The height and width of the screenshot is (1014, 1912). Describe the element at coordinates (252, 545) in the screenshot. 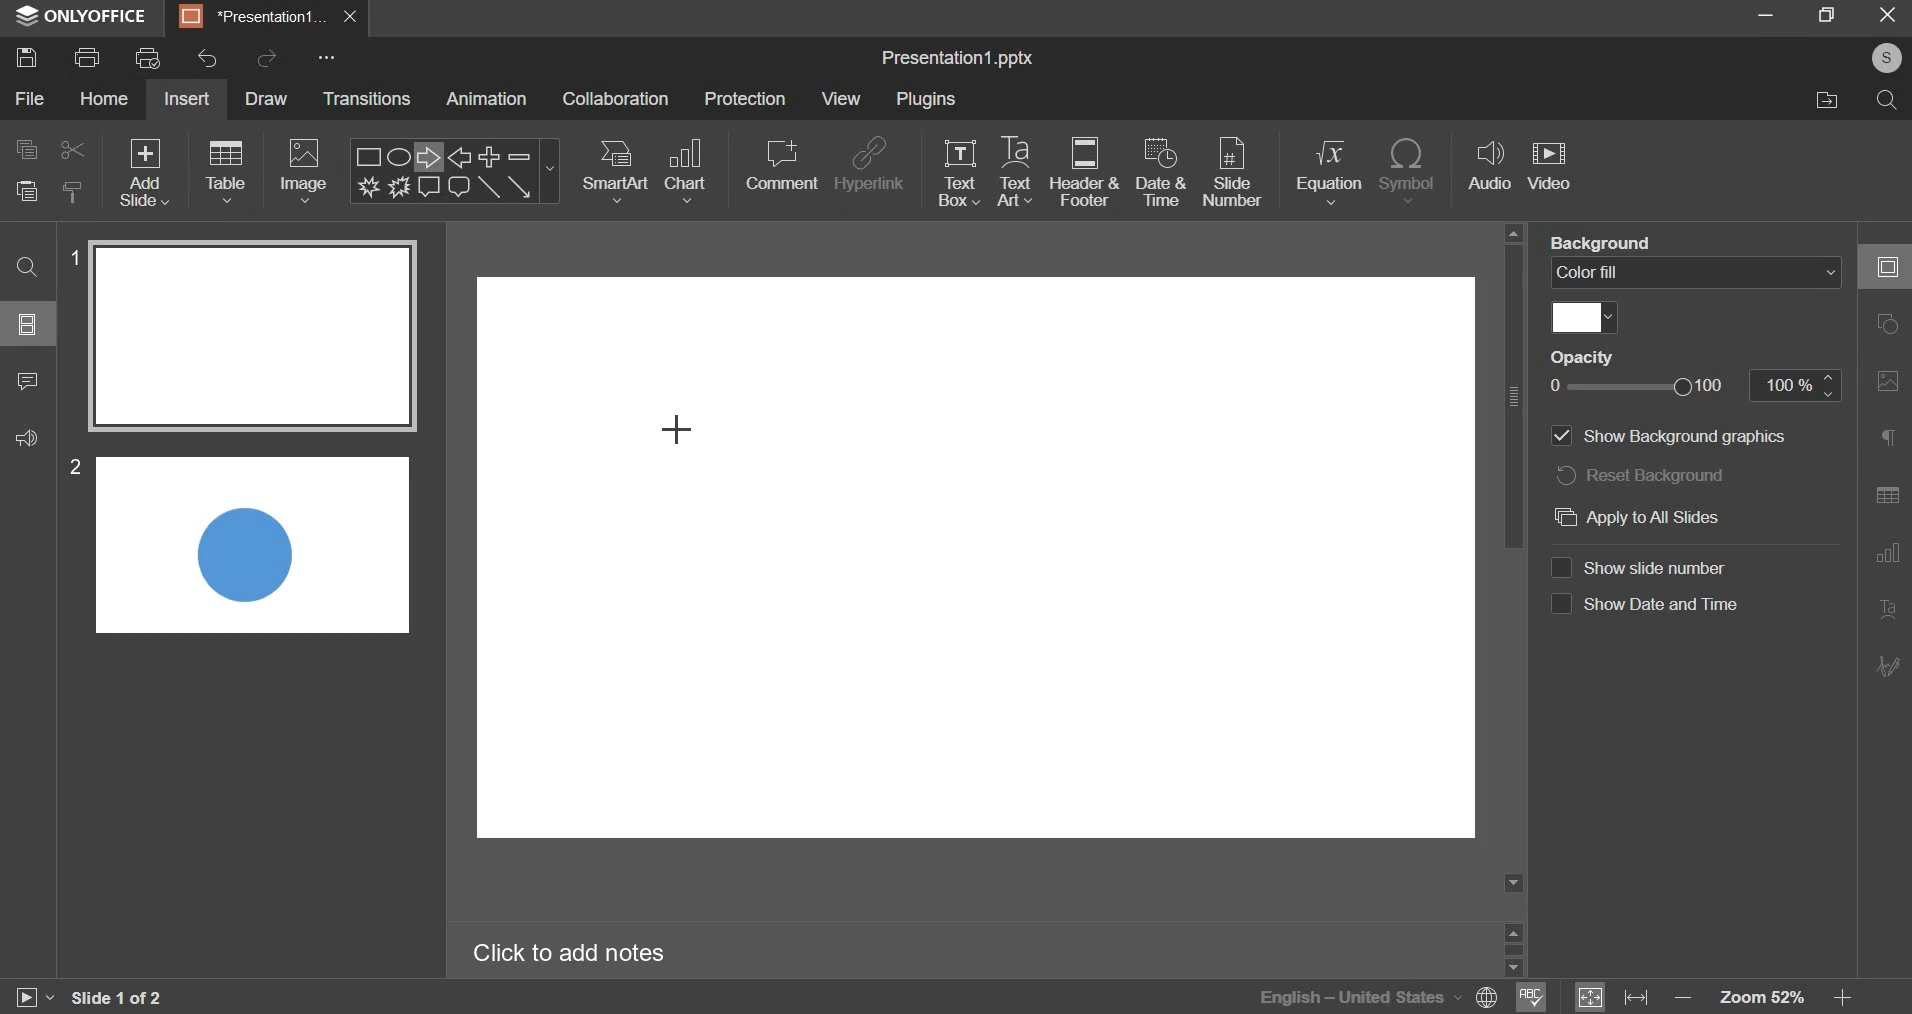

I see `slide 2 preview` at that location.